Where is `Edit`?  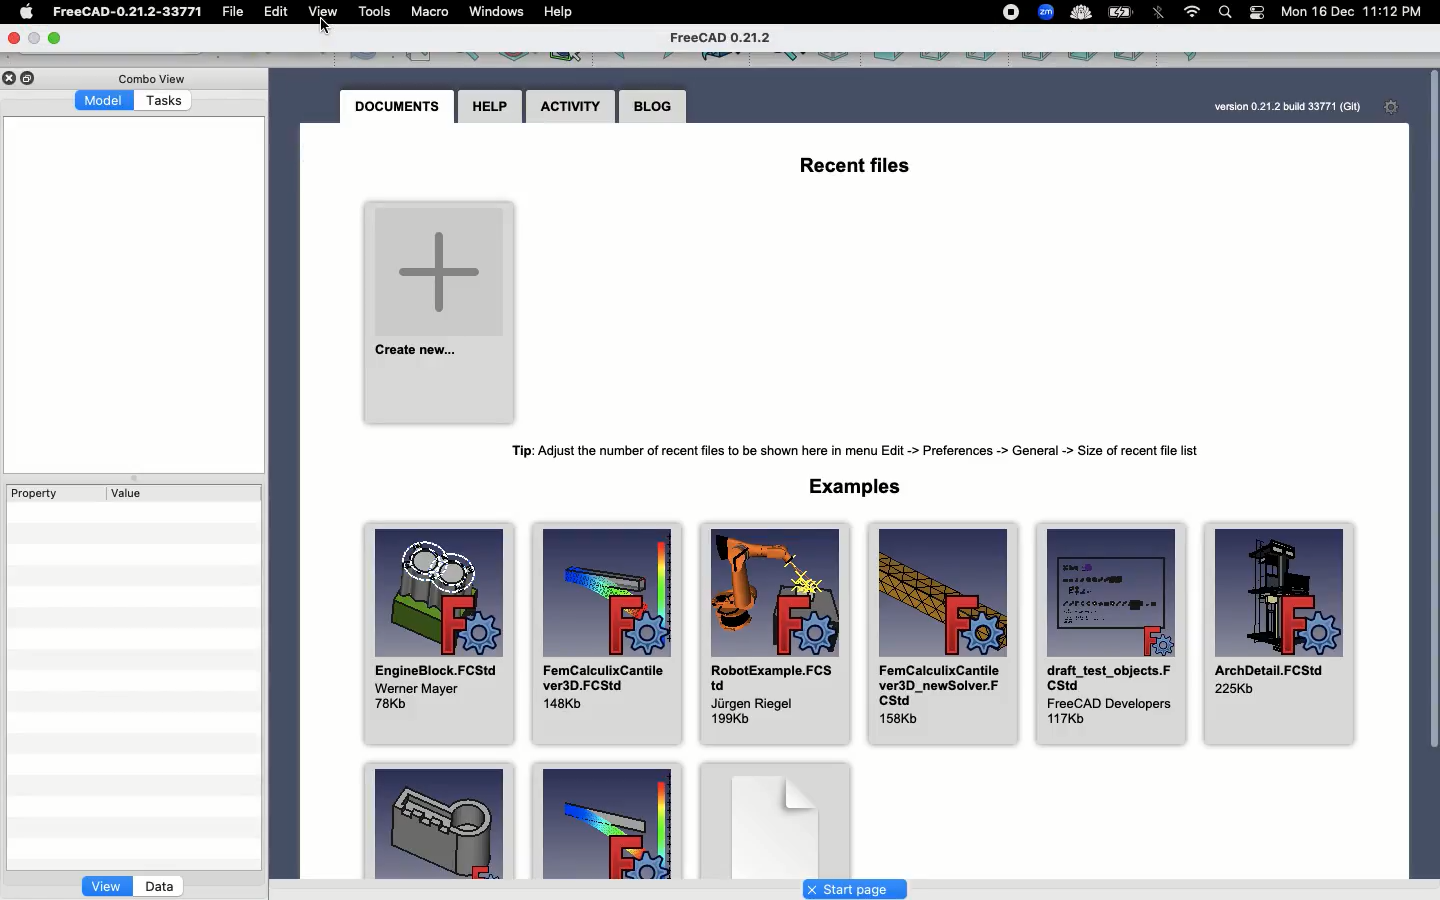
Edit is located at coordinates (274, 14).